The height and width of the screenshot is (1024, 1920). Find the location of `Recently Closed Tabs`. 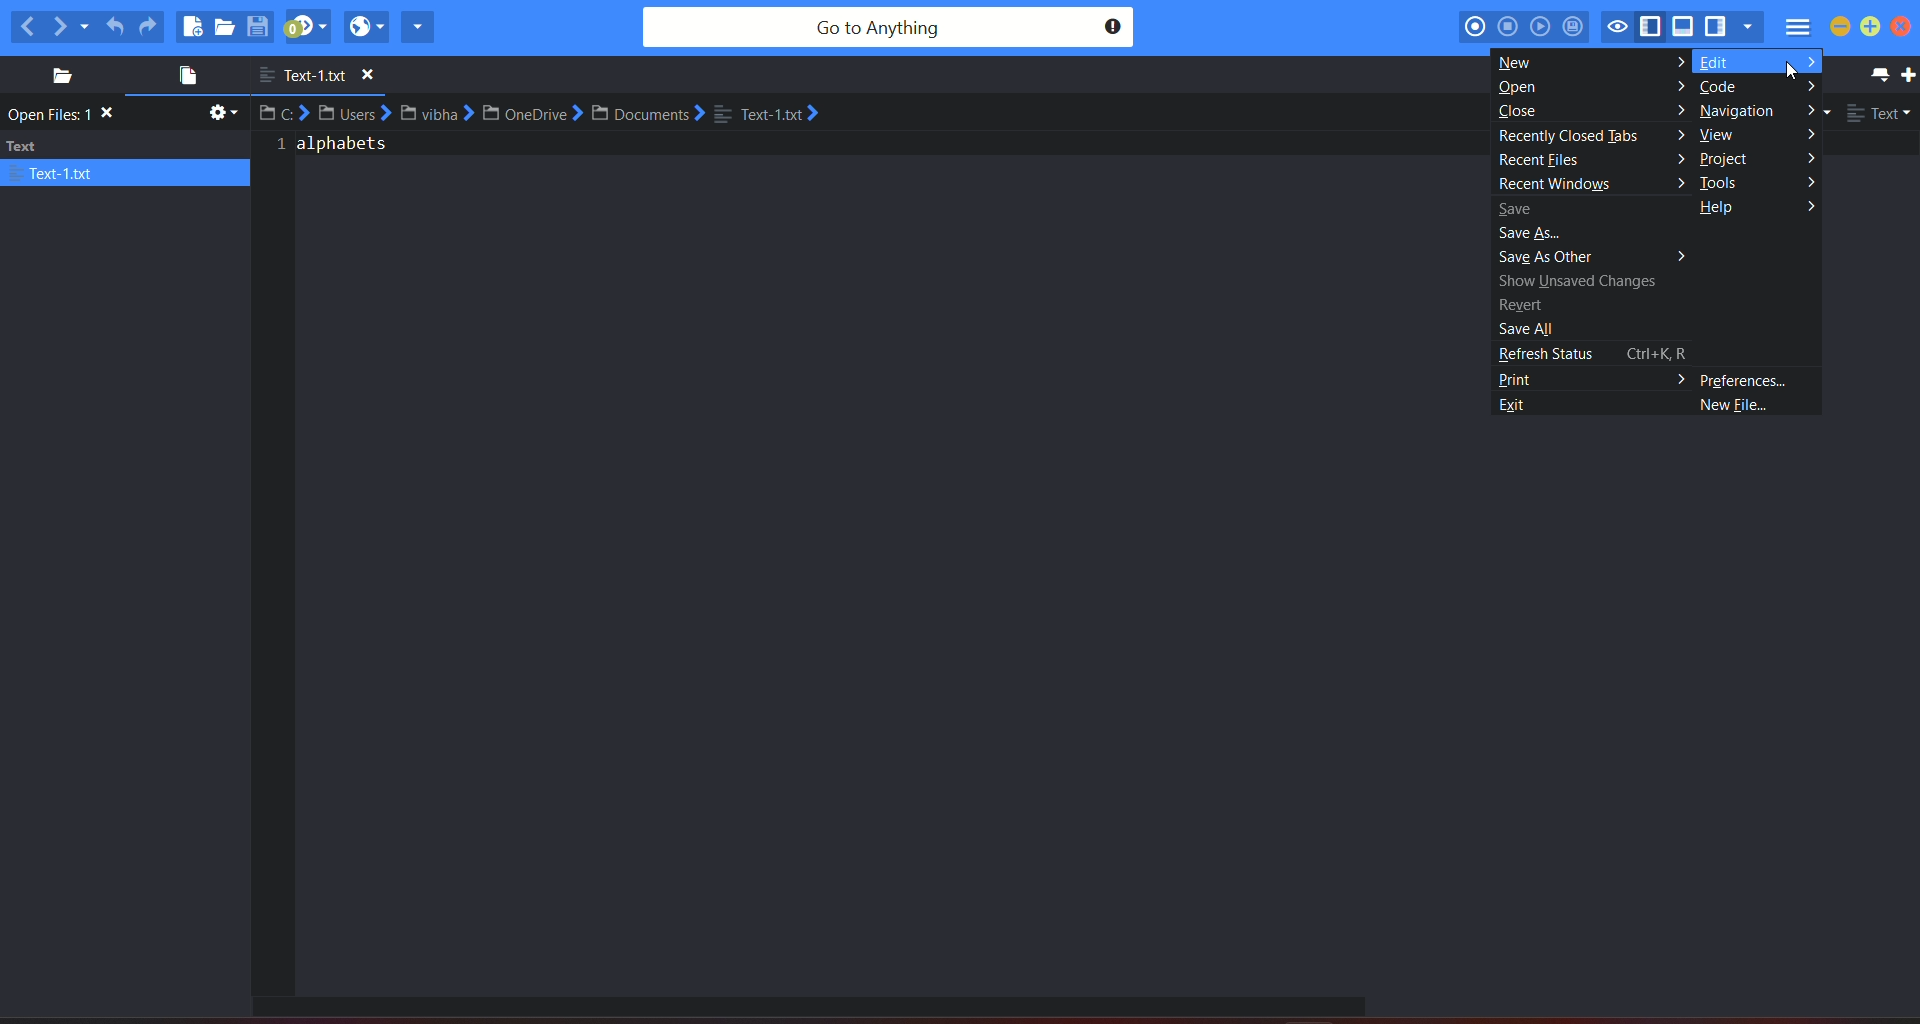

Recently Closed Tabs is located at coordinates (1568, 137).